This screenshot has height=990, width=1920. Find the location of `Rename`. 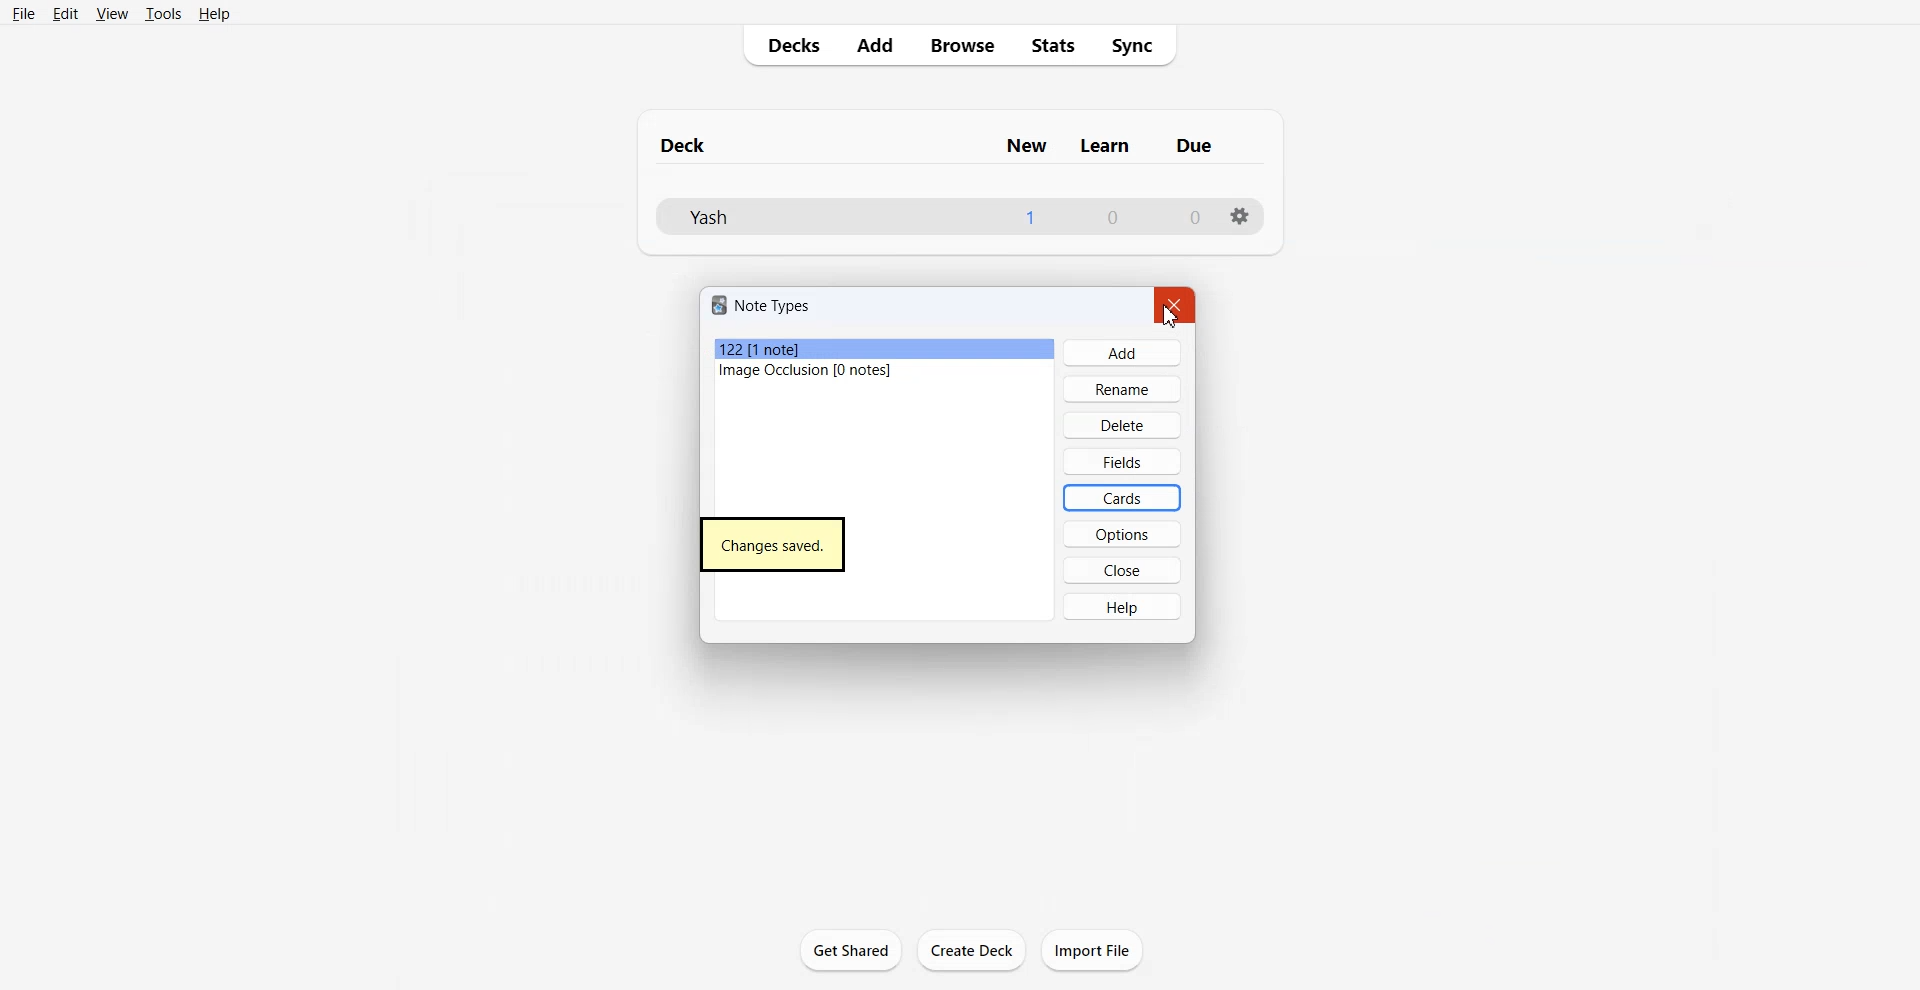

Rename is located at coordinates (1123, 388).